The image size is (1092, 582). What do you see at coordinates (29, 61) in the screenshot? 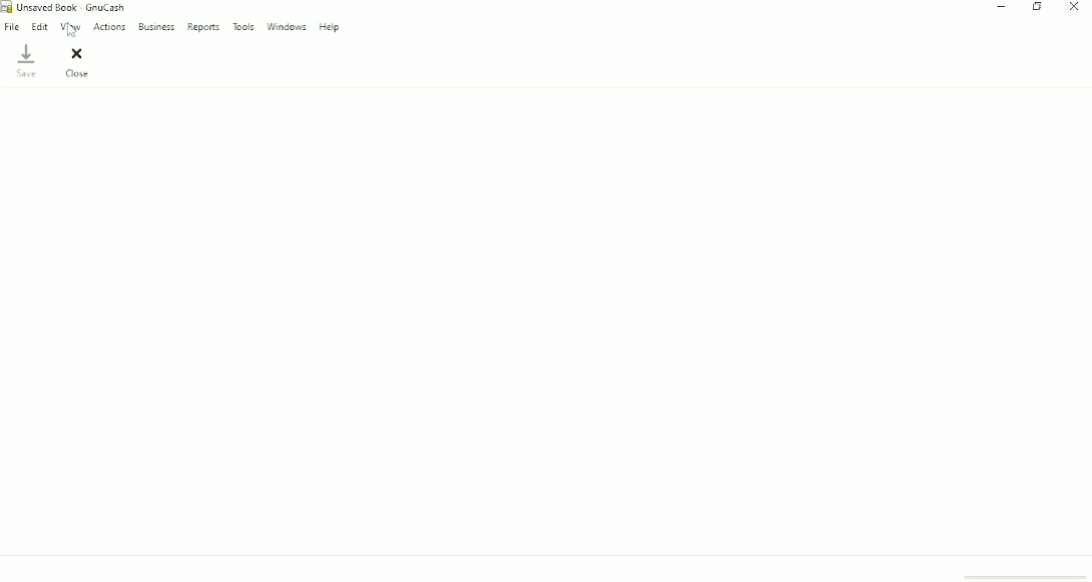
I see `Save` at bounding box center [29, 61].